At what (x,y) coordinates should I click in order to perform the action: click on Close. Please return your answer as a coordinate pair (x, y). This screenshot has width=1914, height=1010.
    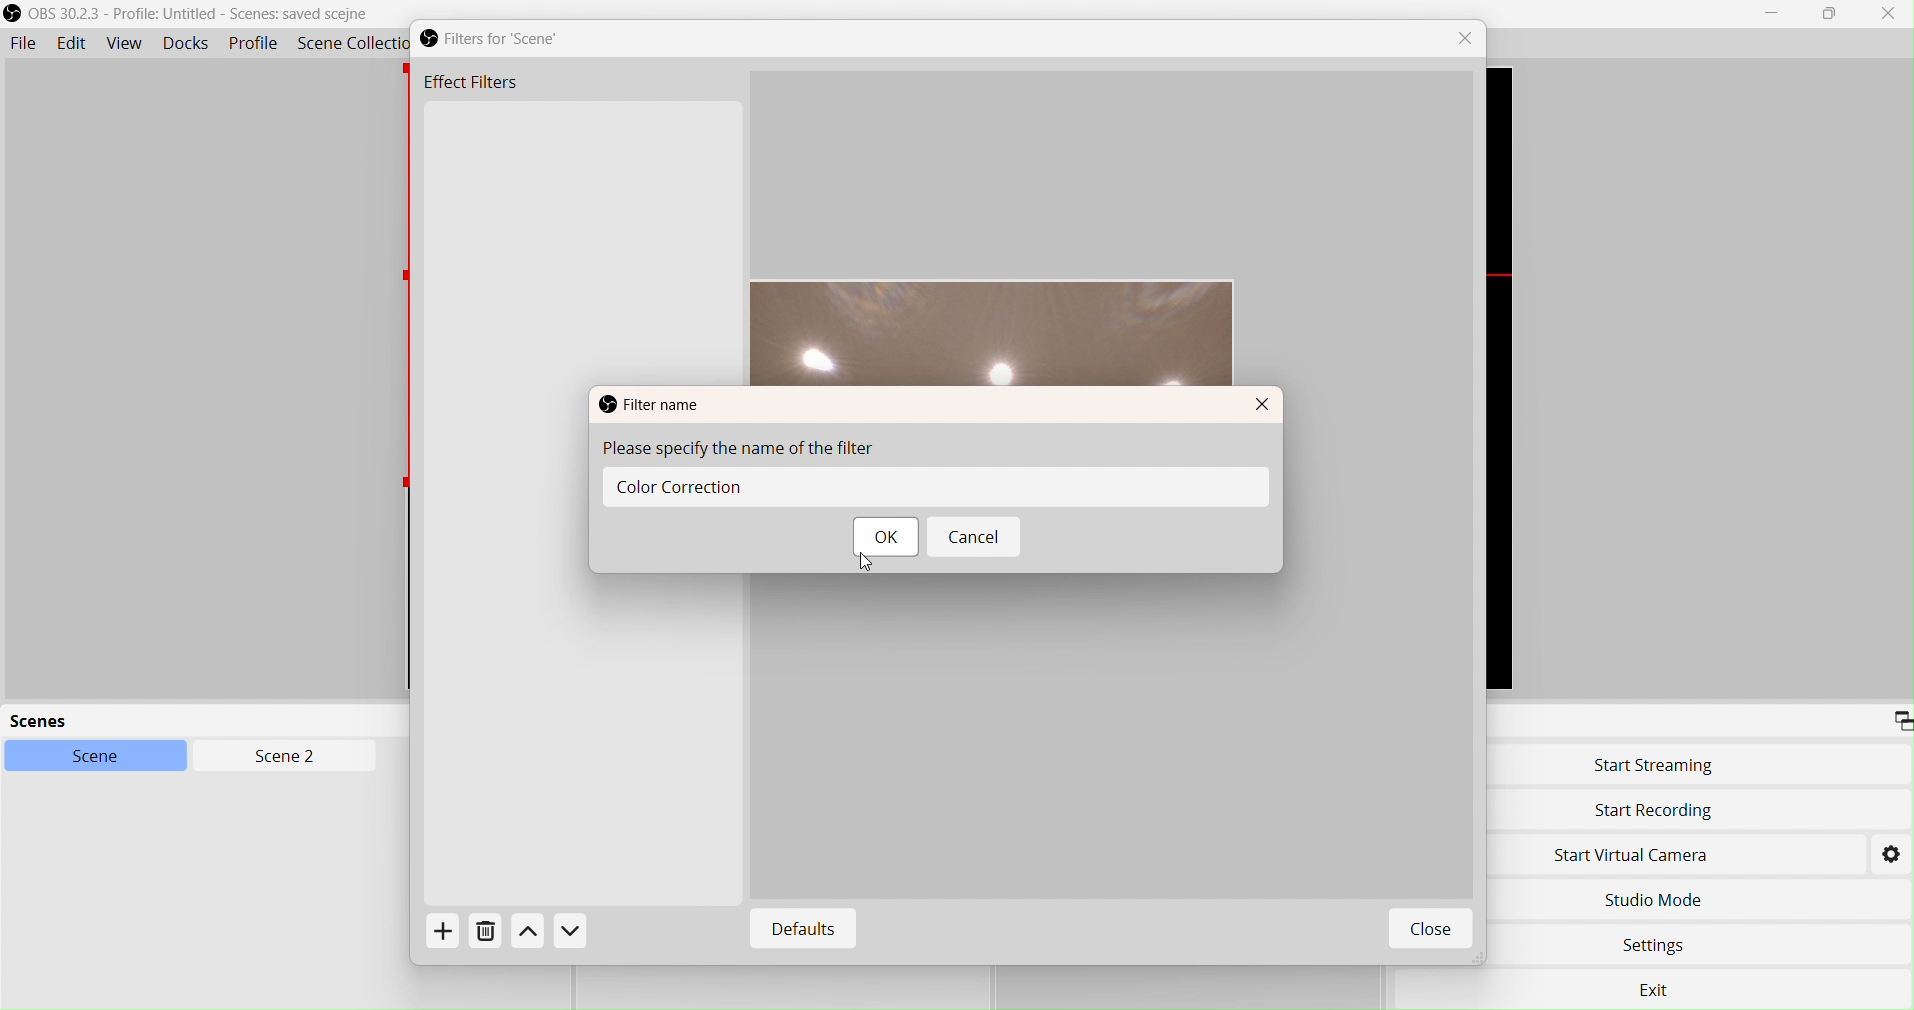
    Looking at the image, I should click on (1266, 409).